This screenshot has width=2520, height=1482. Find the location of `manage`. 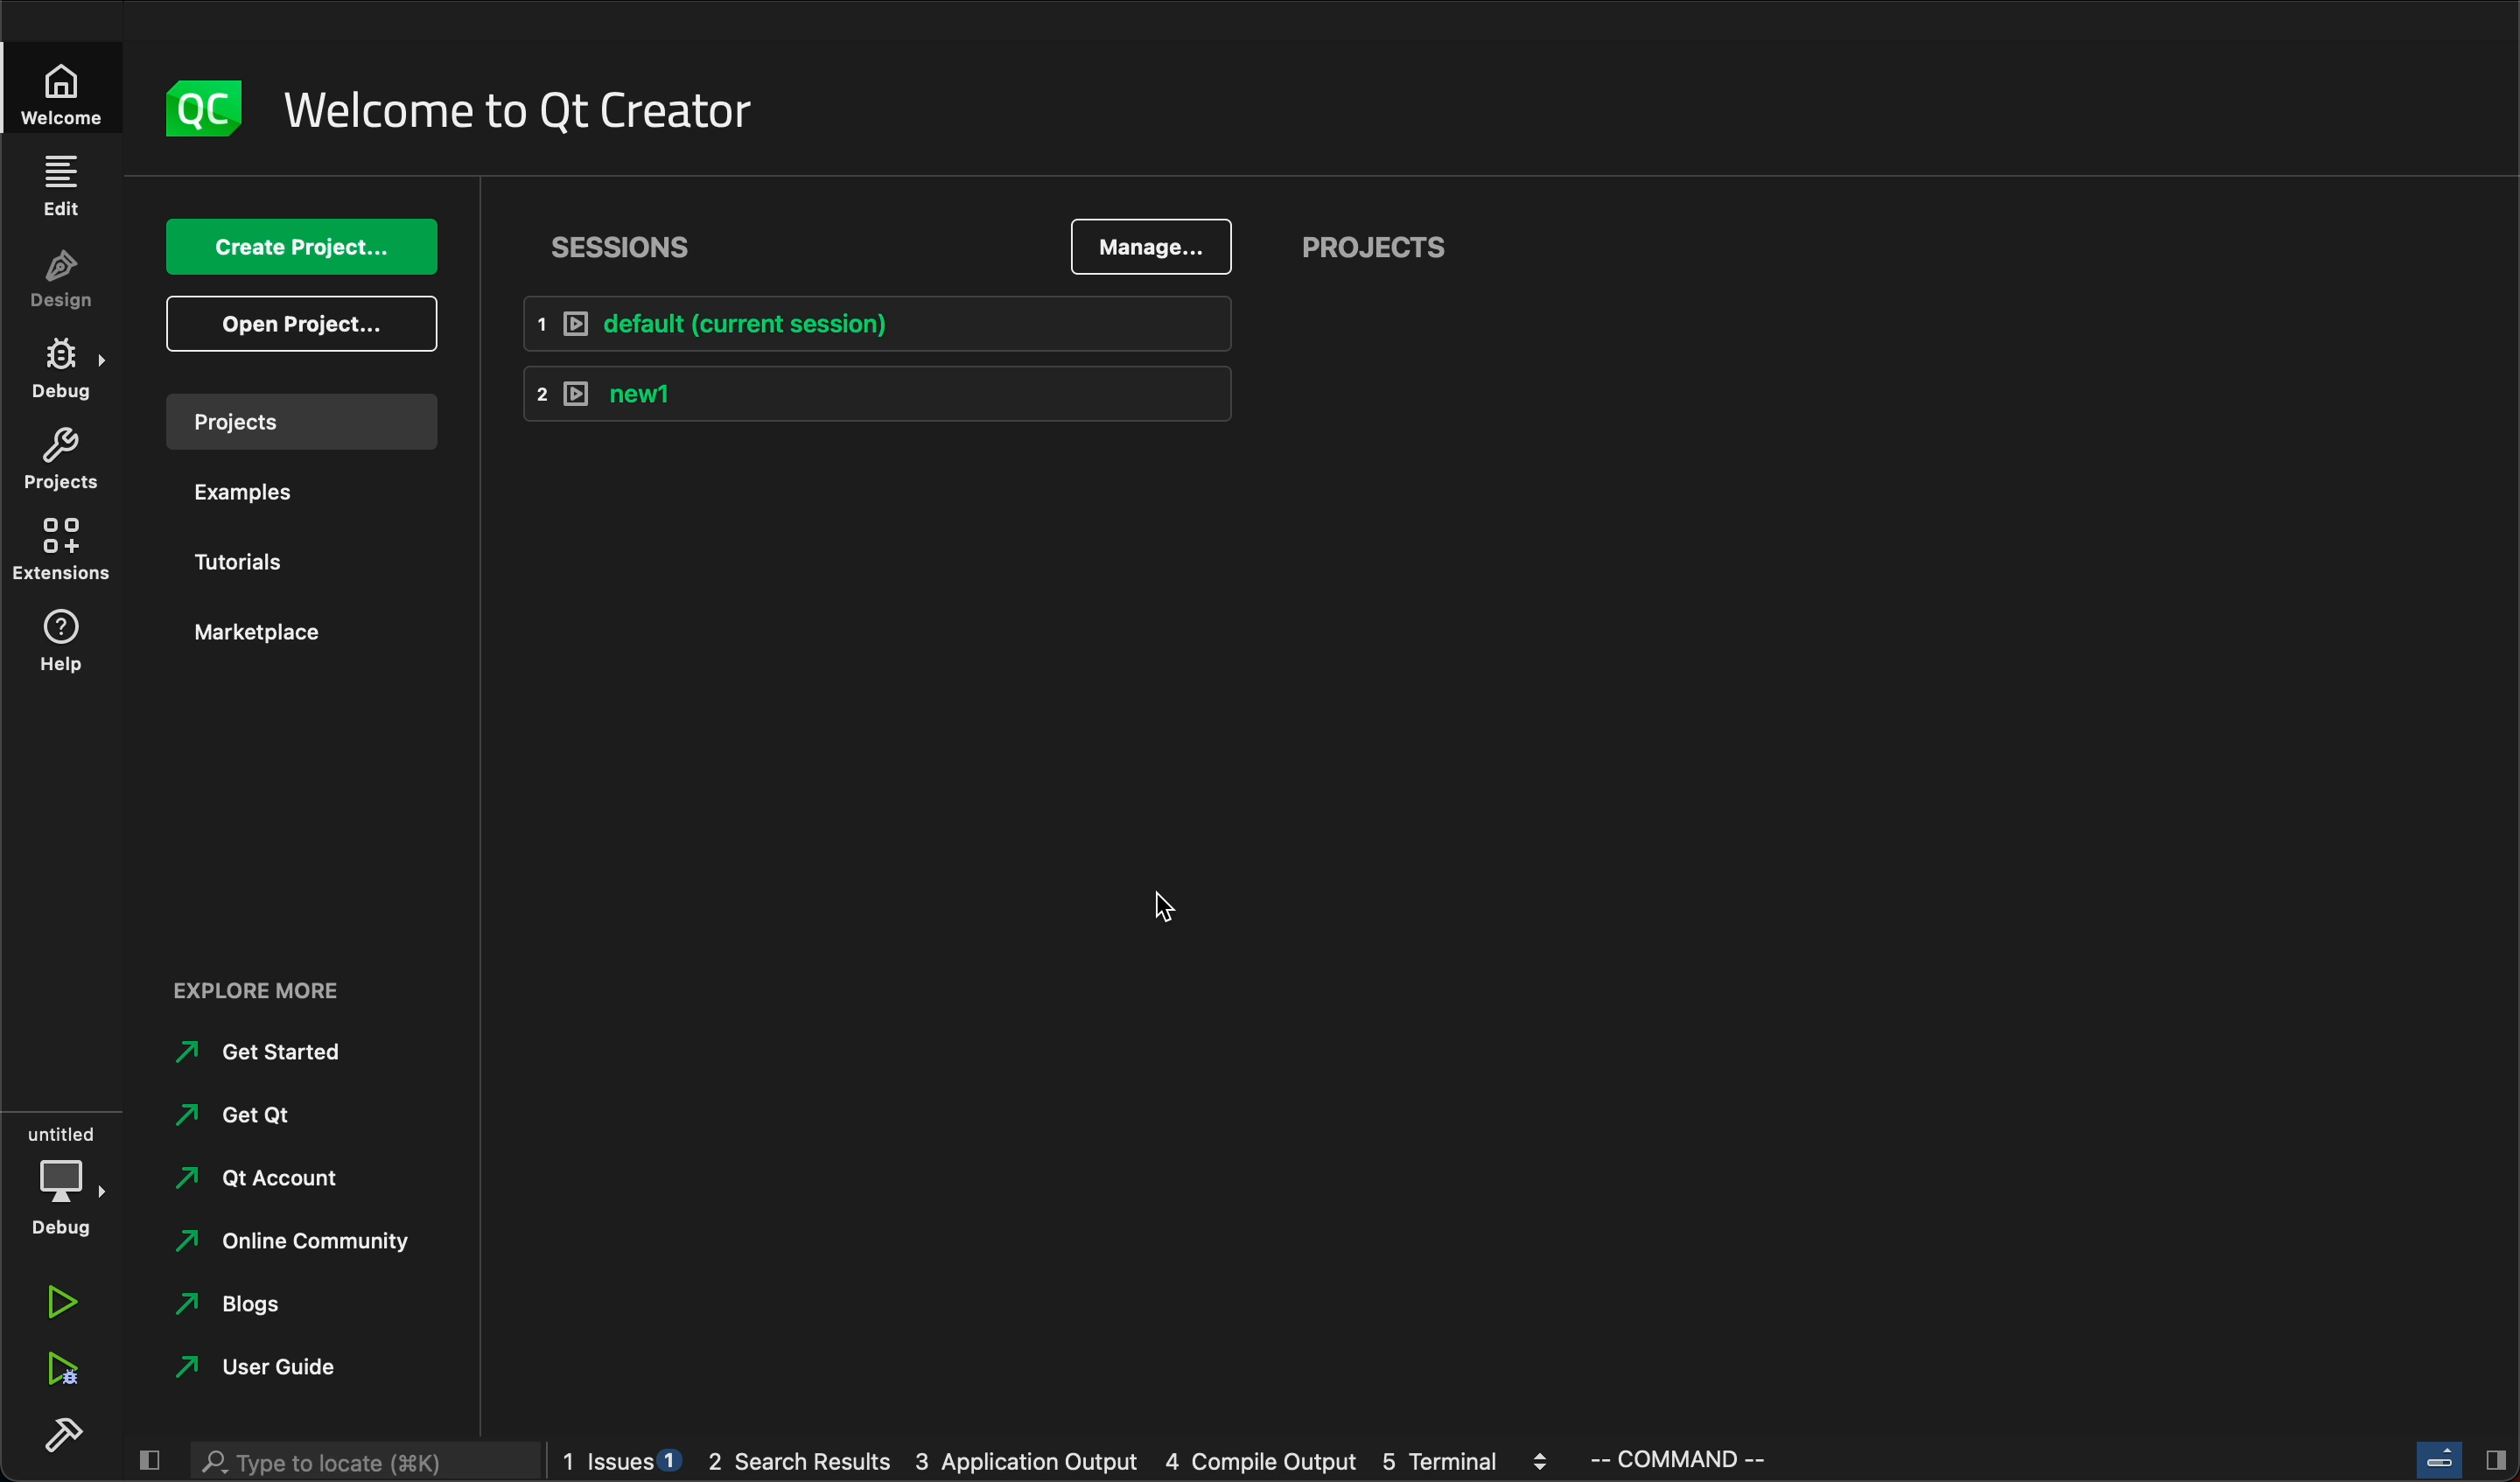

manage is located at coordinates (1151, 246).